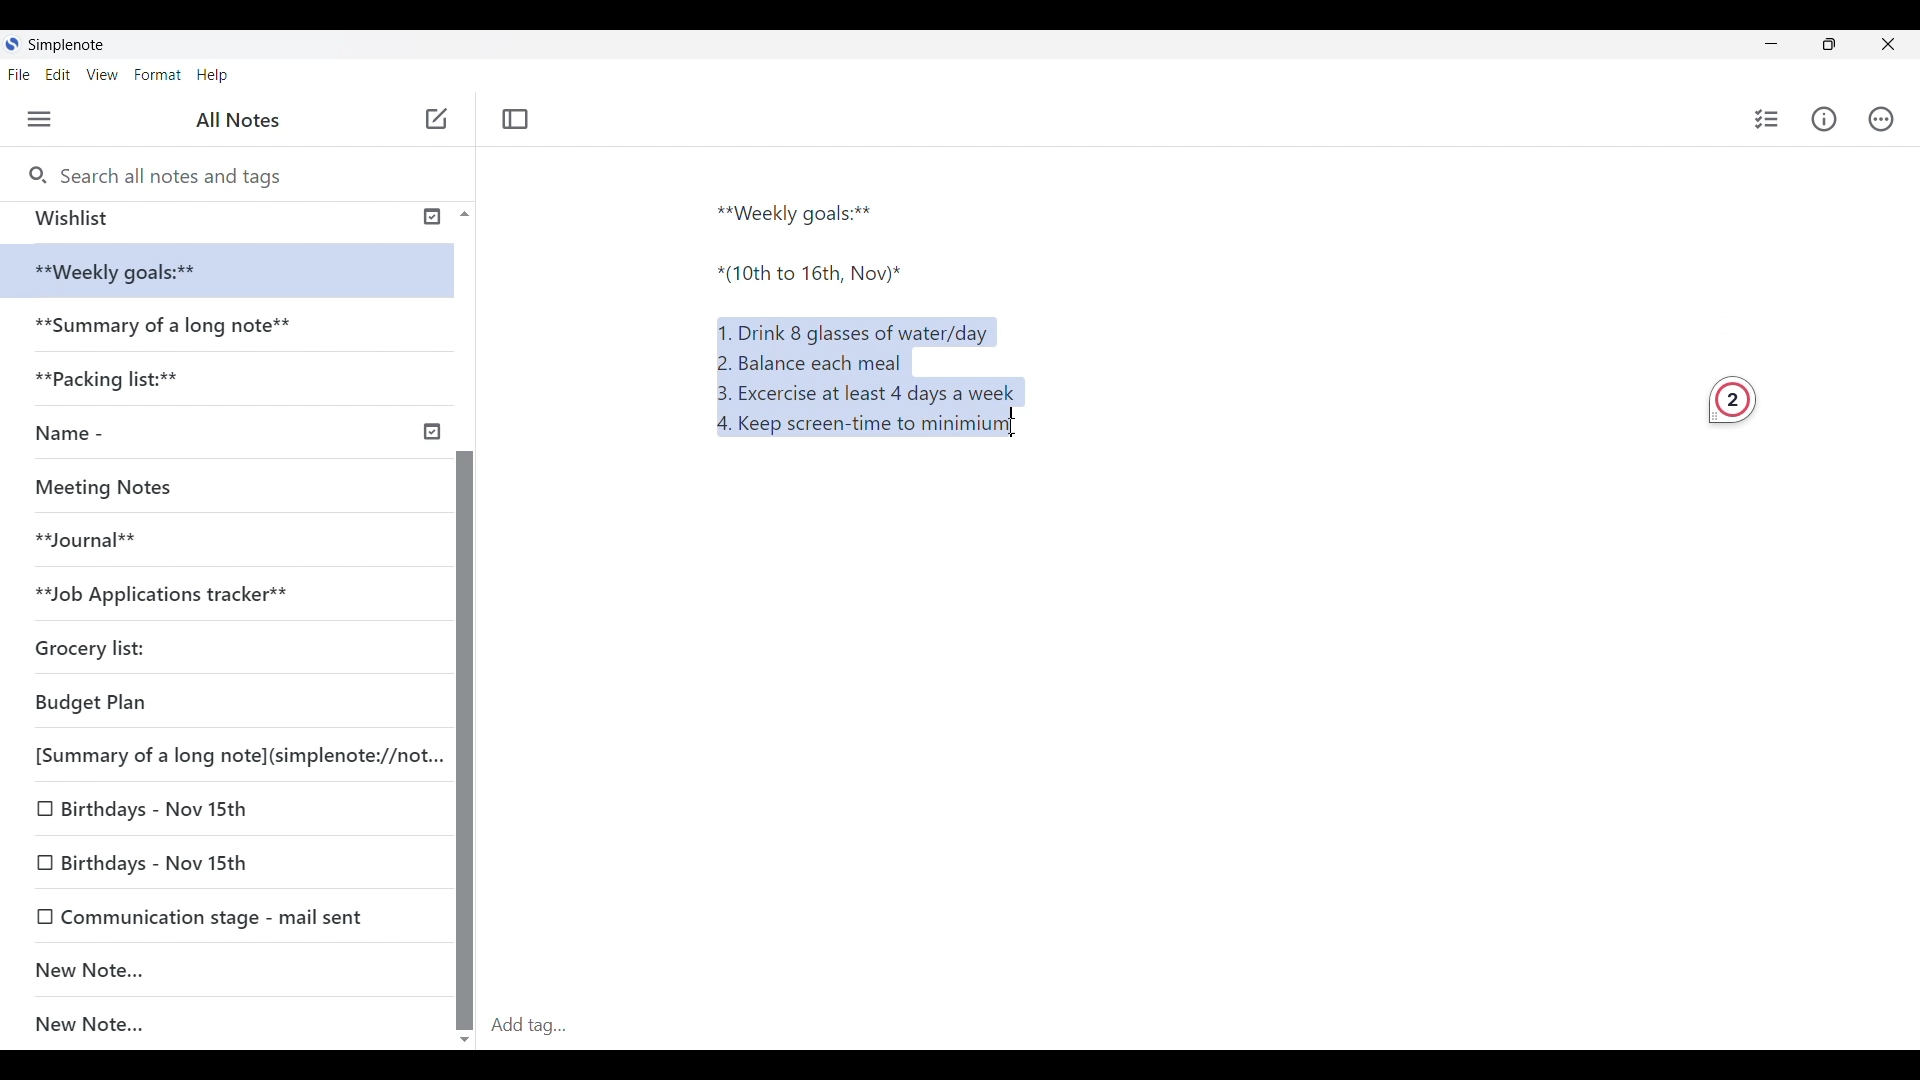  I want to click on New note, so click(436, 118).